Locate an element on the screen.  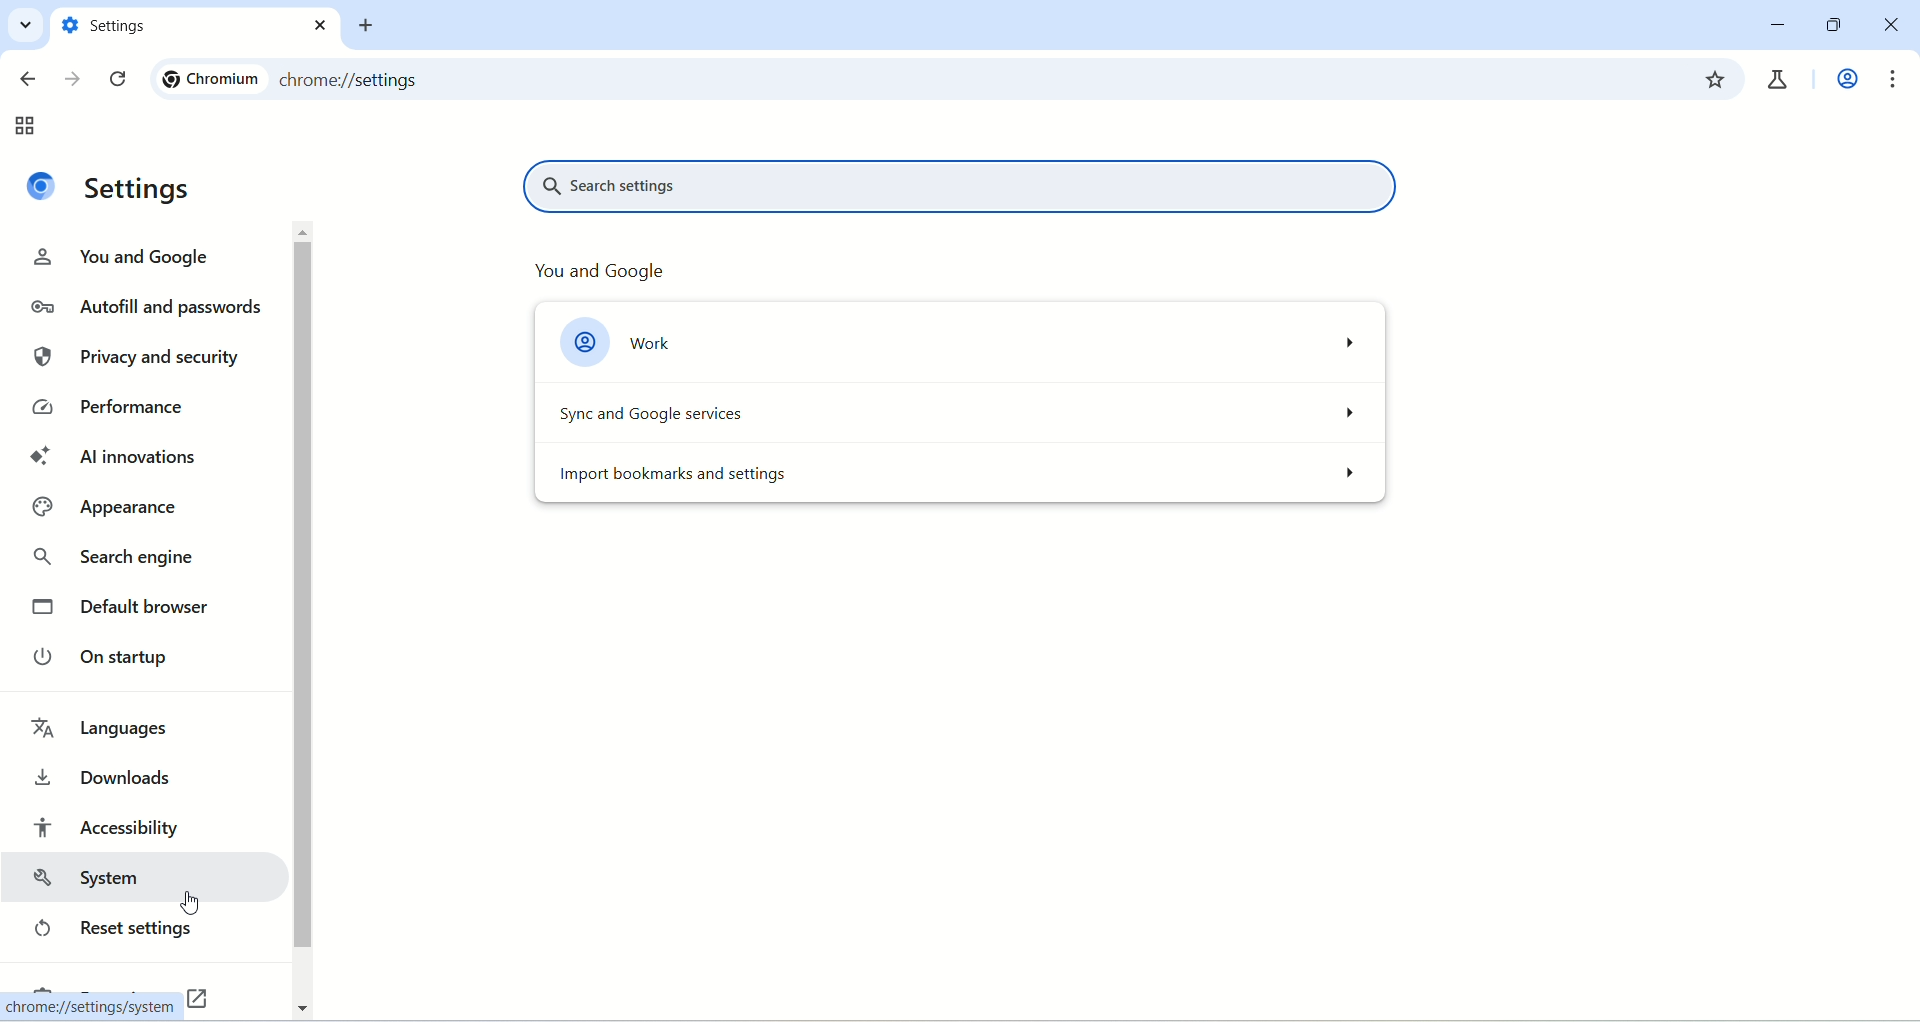
move up is located at coordinates (305, 232).